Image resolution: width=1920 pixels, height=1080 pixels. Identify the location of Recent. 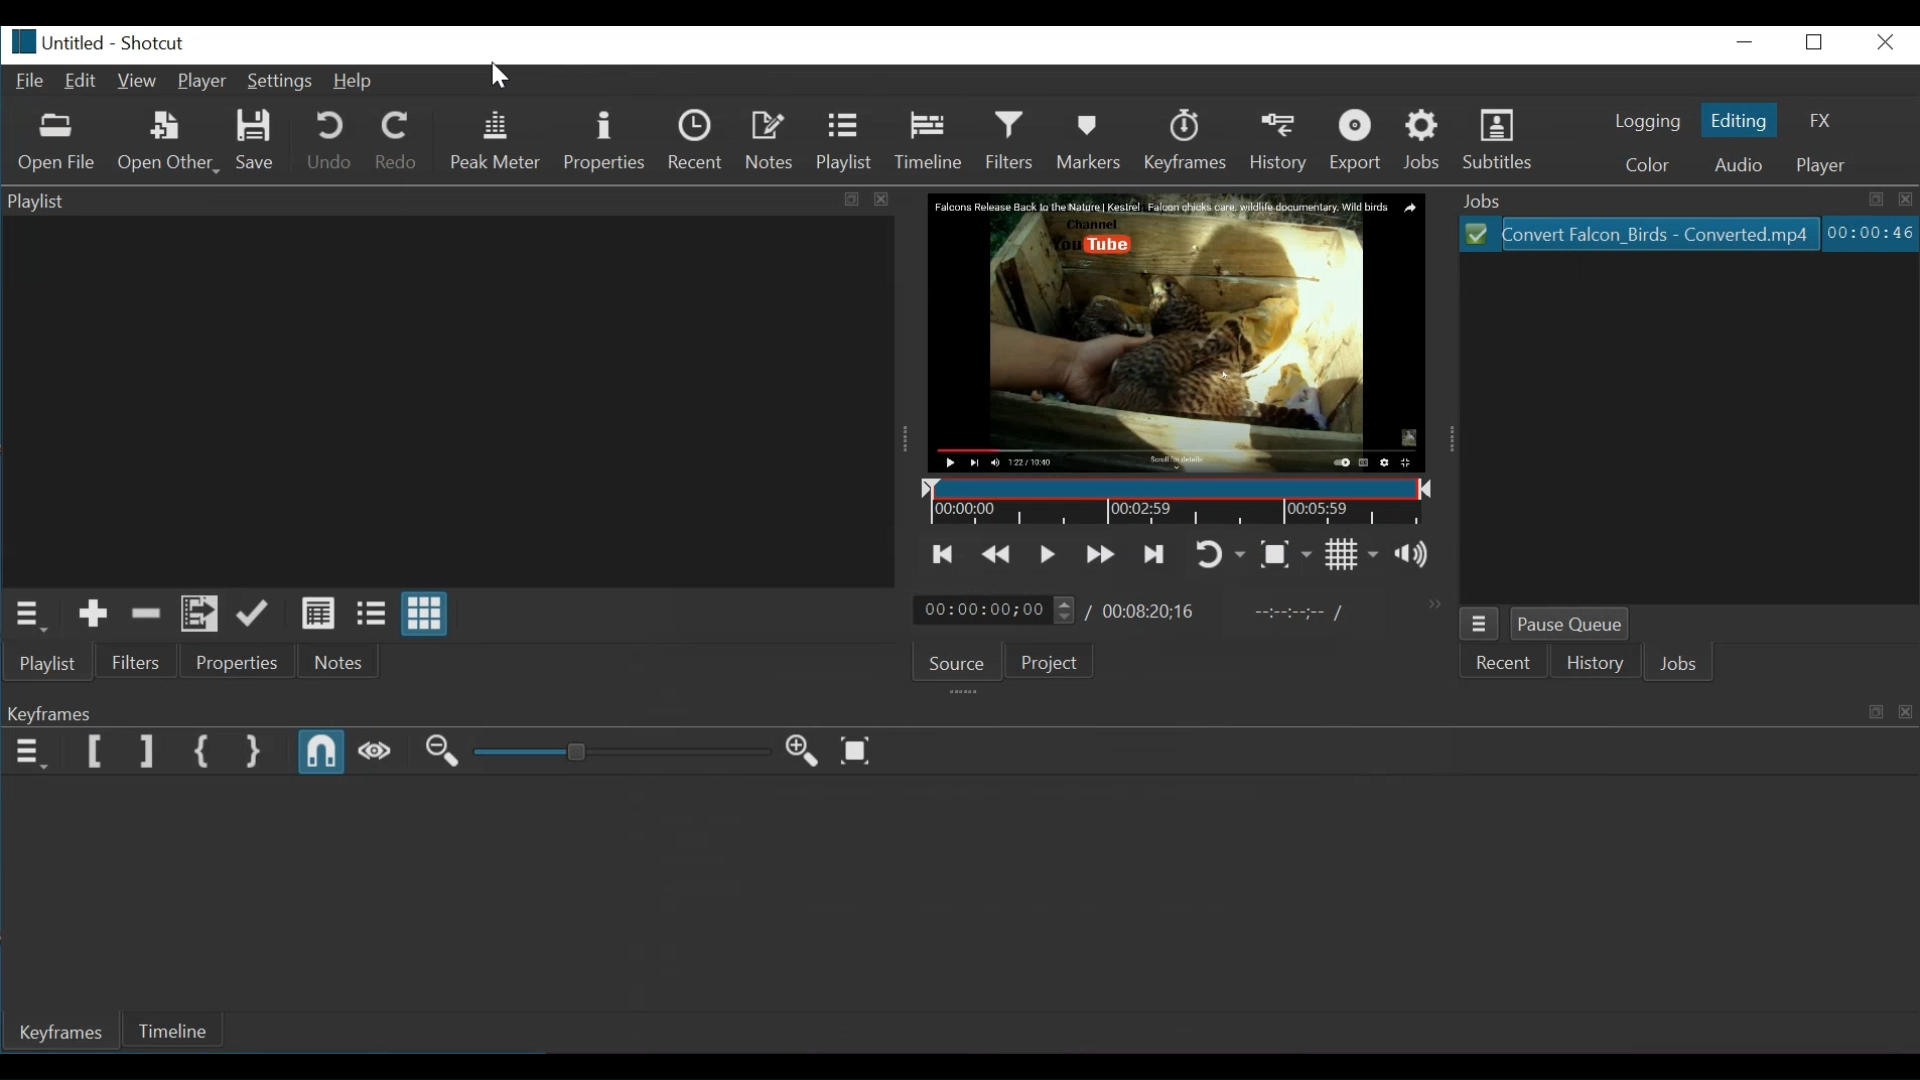
(1505, 663).